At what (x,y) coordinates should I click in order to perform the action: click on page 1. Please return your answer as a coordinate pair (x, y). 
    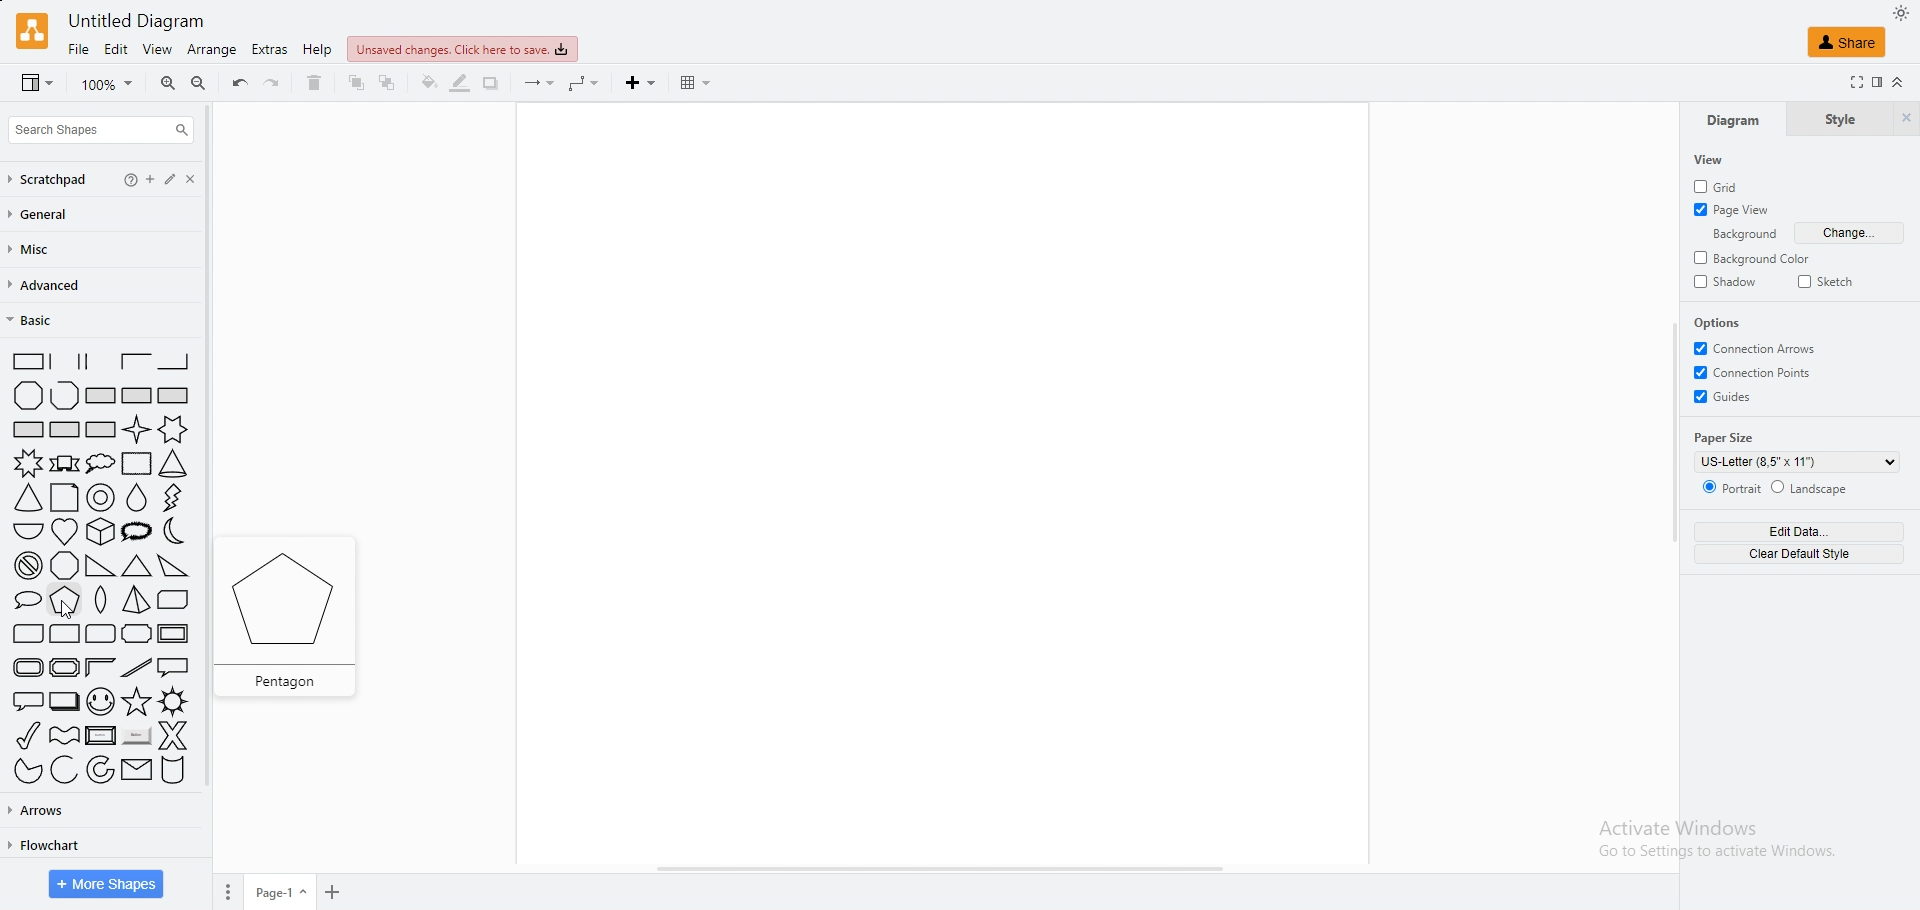
    Looking at the image, I should click on (283, 893).